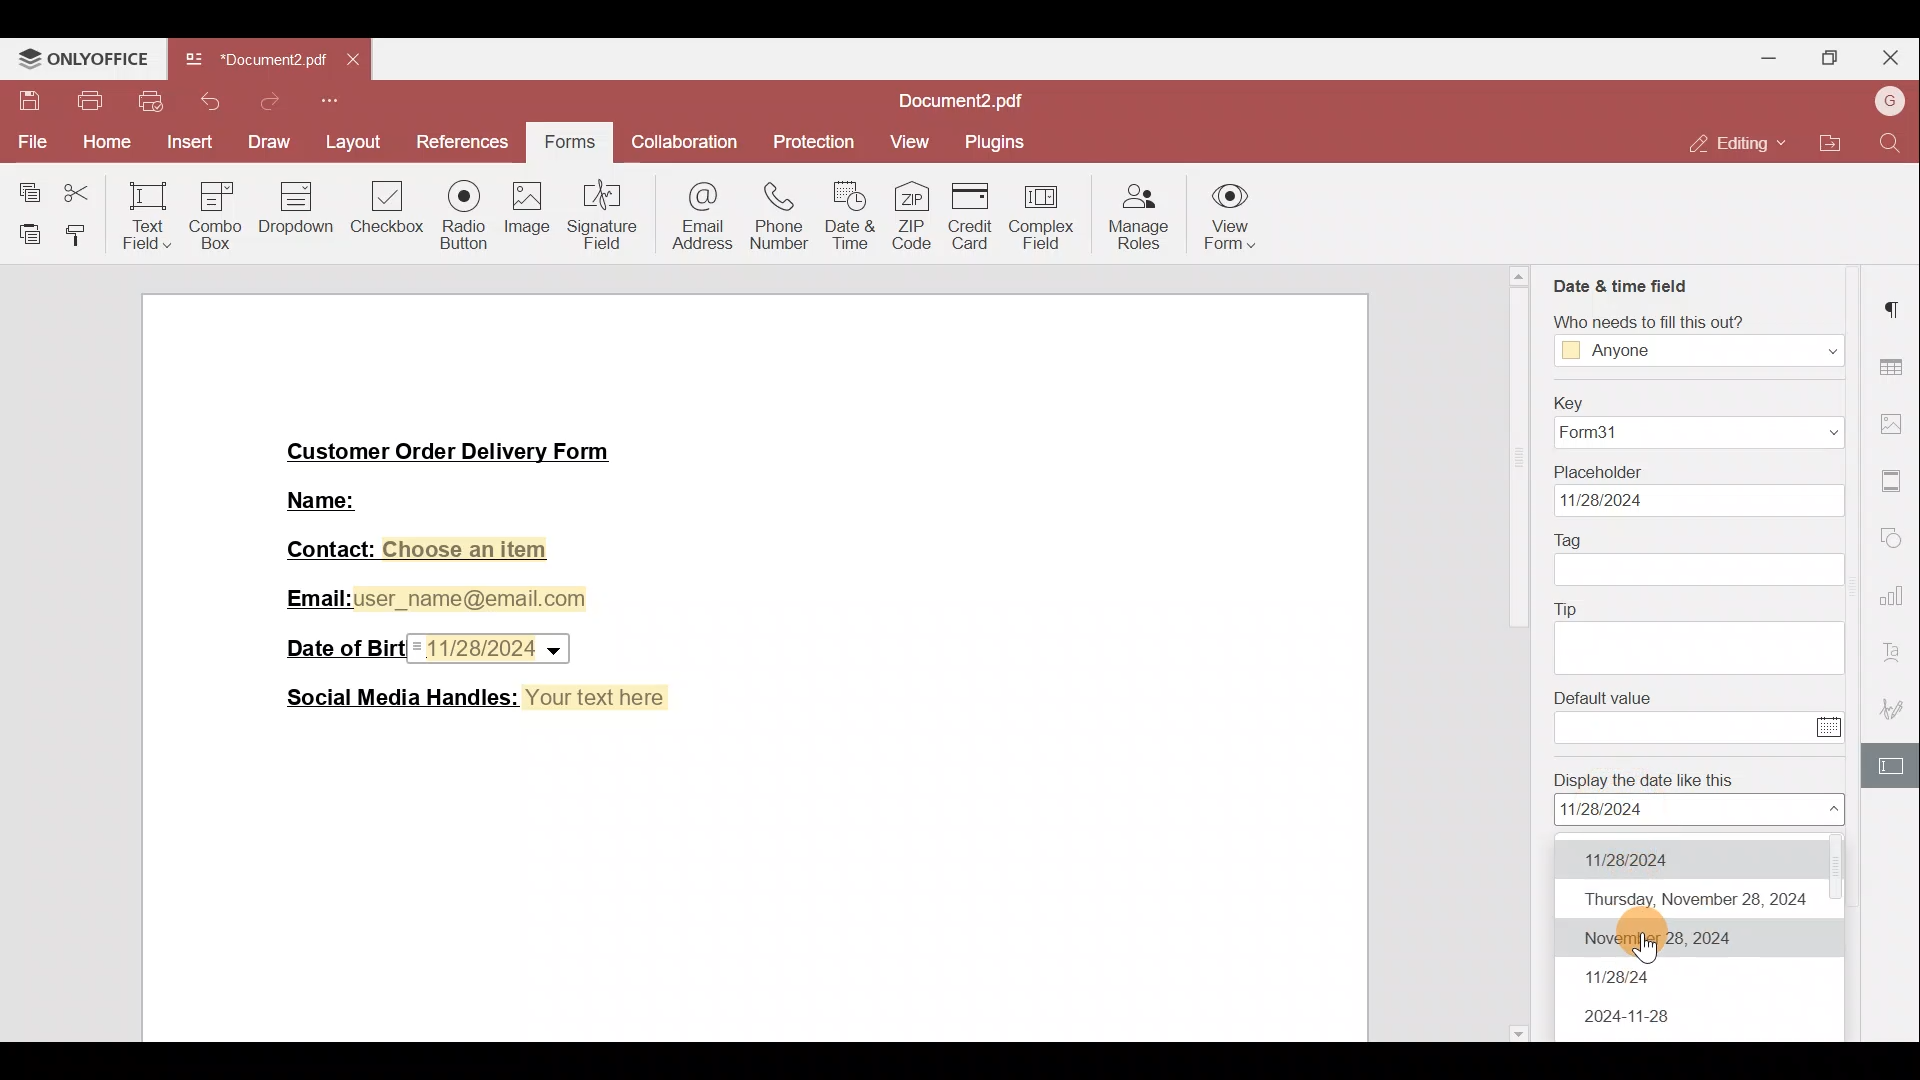 This screenshot has width=1920, height=1080. What do you see at coordinates (681, 144) in the screenshot?
I see `Collaboration` at bounding box center [681, 144].